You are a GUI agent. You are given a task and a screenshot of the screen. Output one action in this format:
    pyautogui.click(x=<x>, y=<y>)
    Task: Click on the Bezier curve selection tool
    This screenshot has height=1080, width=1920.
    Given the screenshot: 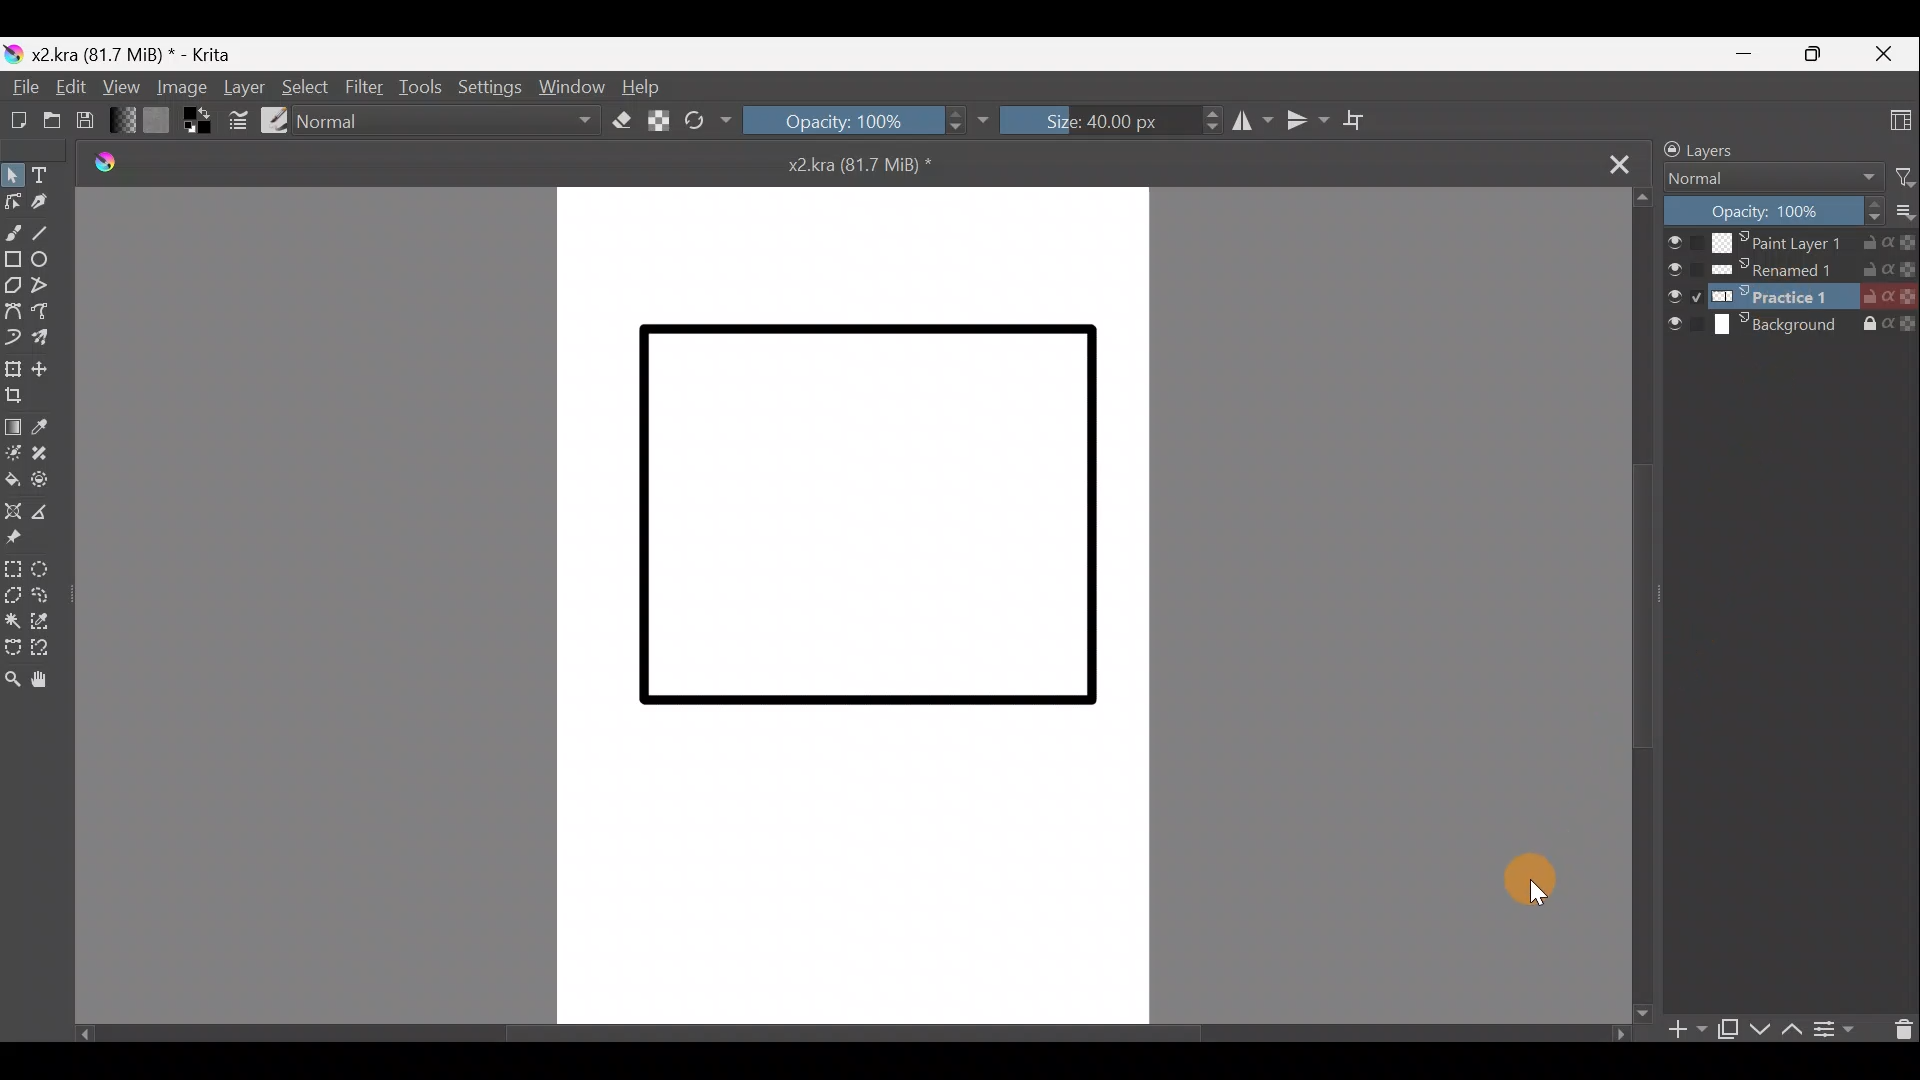 What is the action you would take?
    pyautogui.click(x=12, y=644)
    